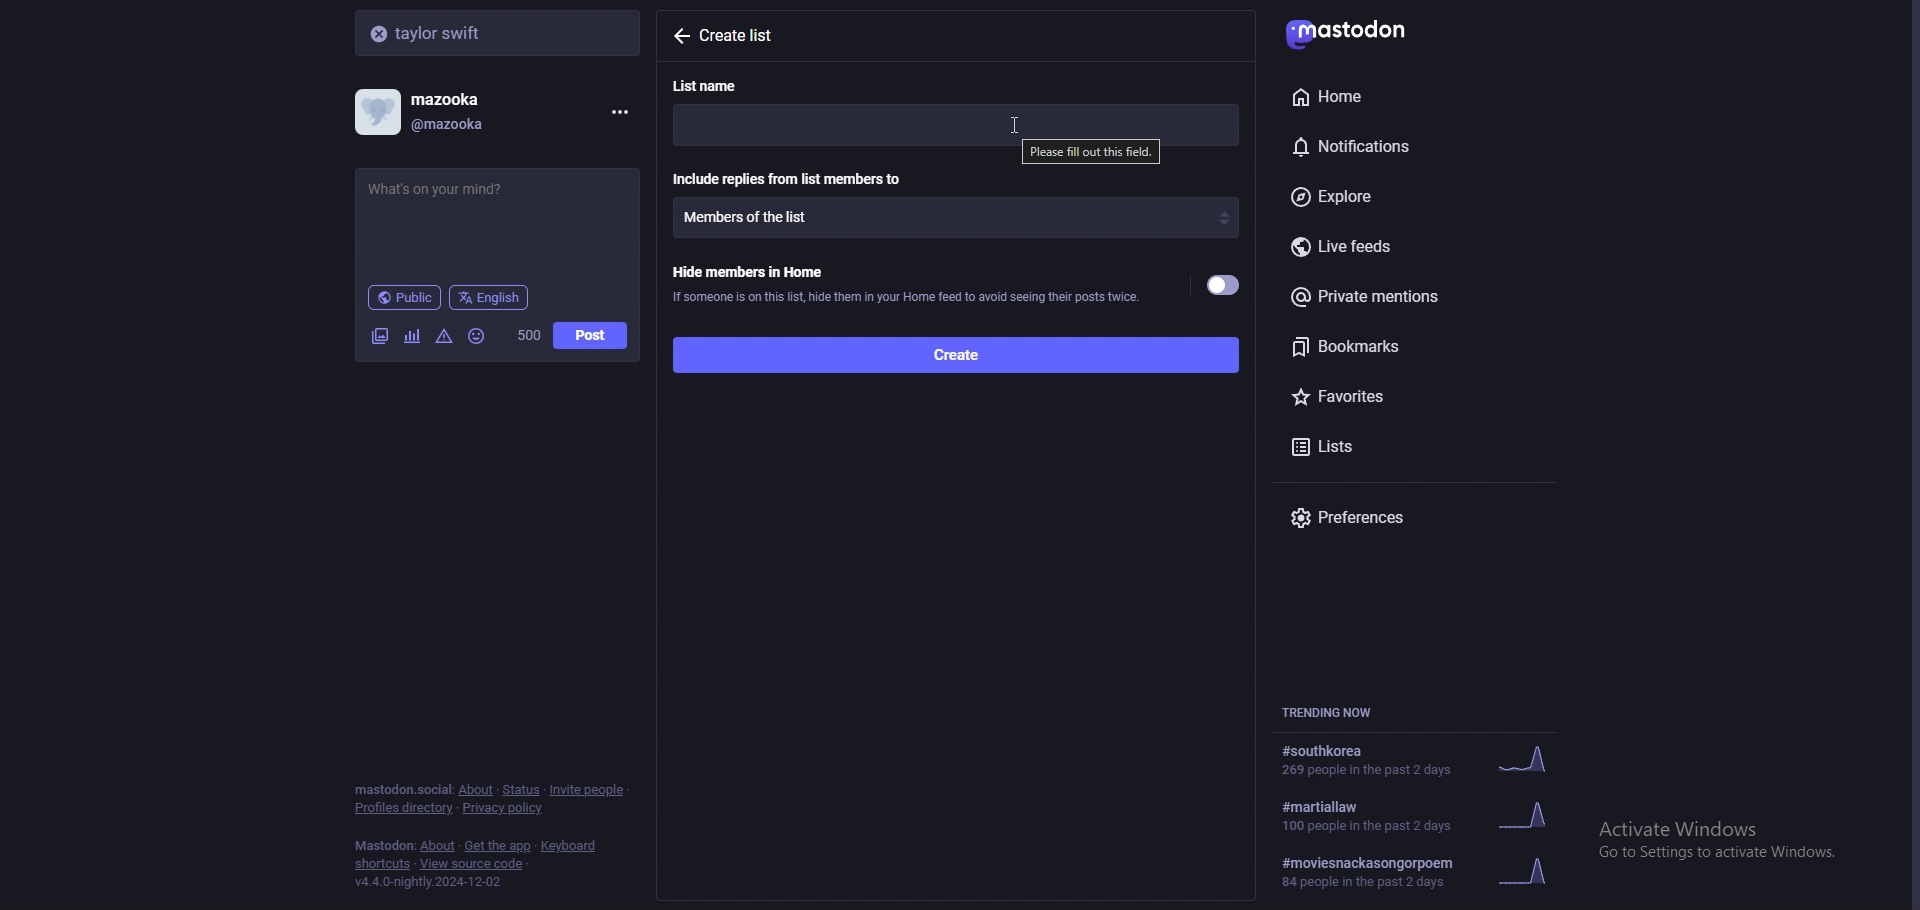  I want to click on input list name, so click(955, 120).